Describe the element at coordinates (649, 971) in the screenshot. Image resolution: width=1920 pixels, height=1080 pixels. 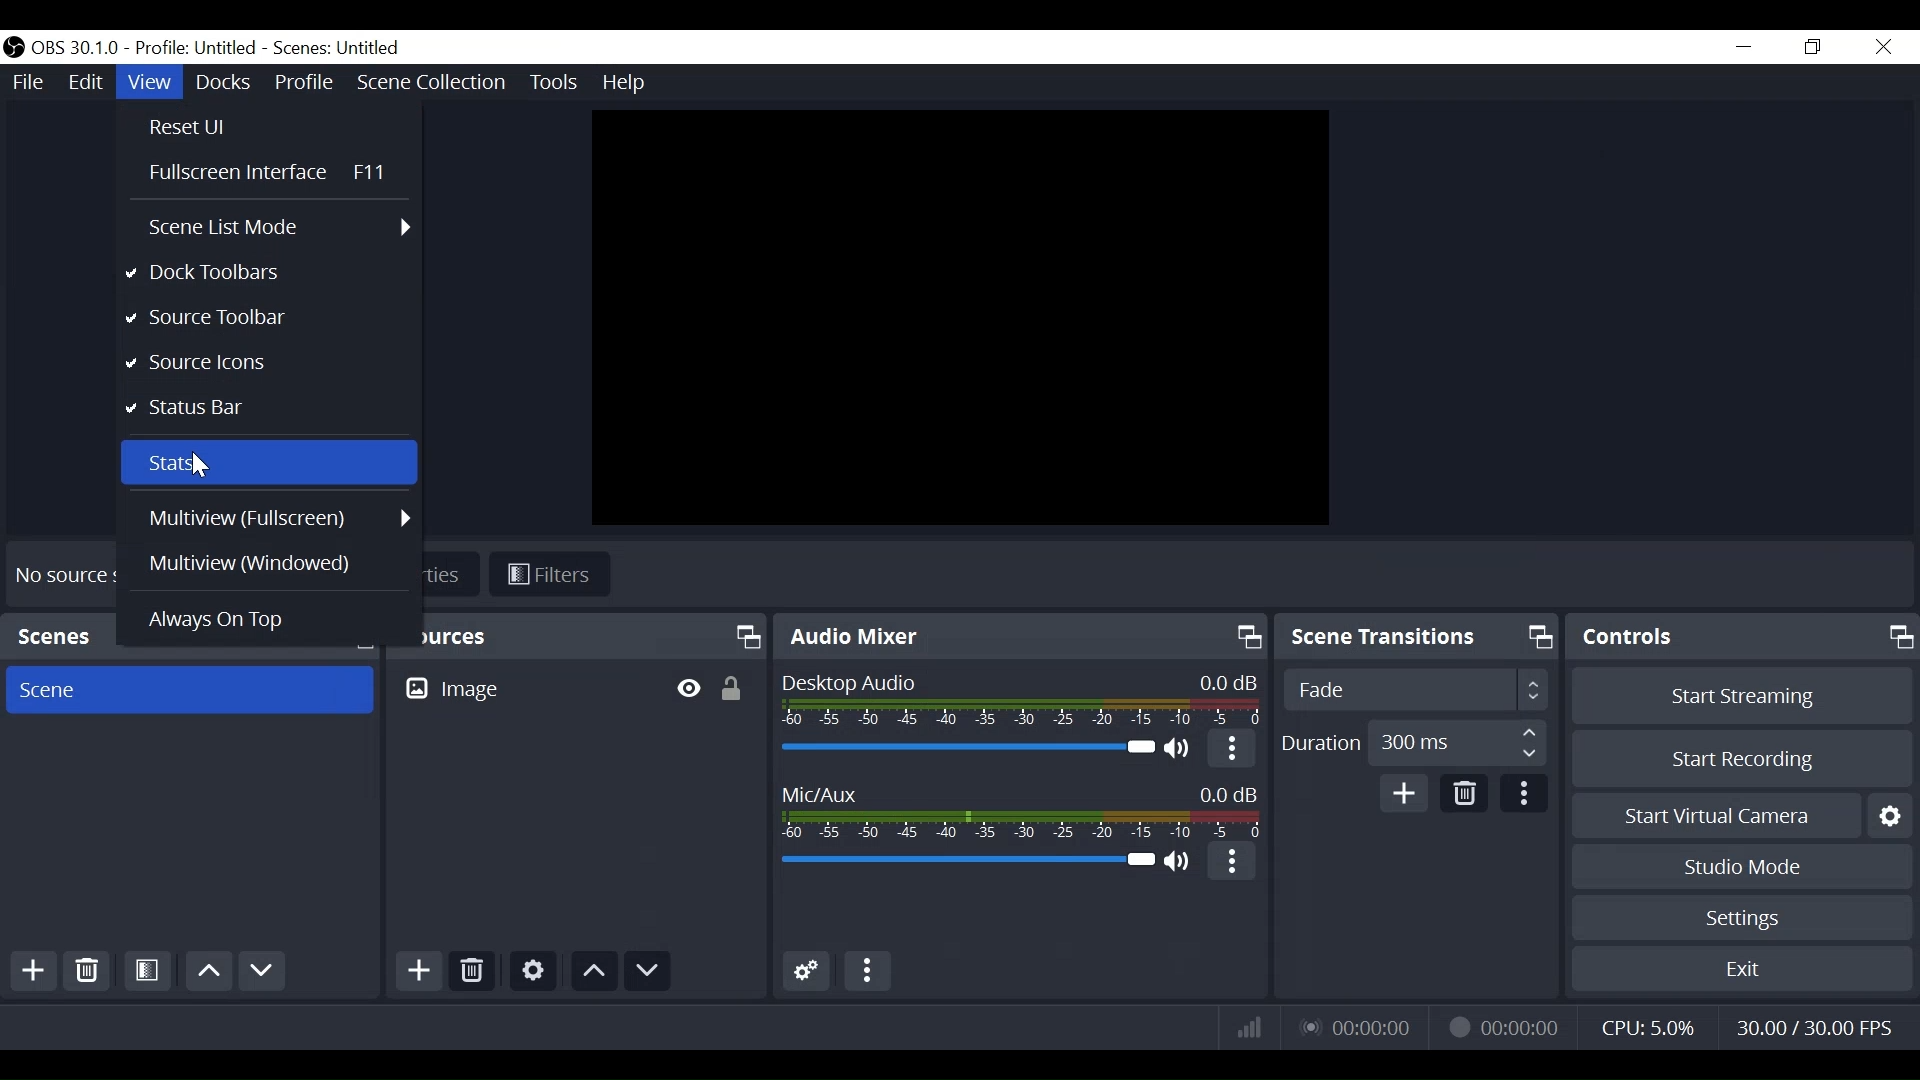
I see `move down` at that location.